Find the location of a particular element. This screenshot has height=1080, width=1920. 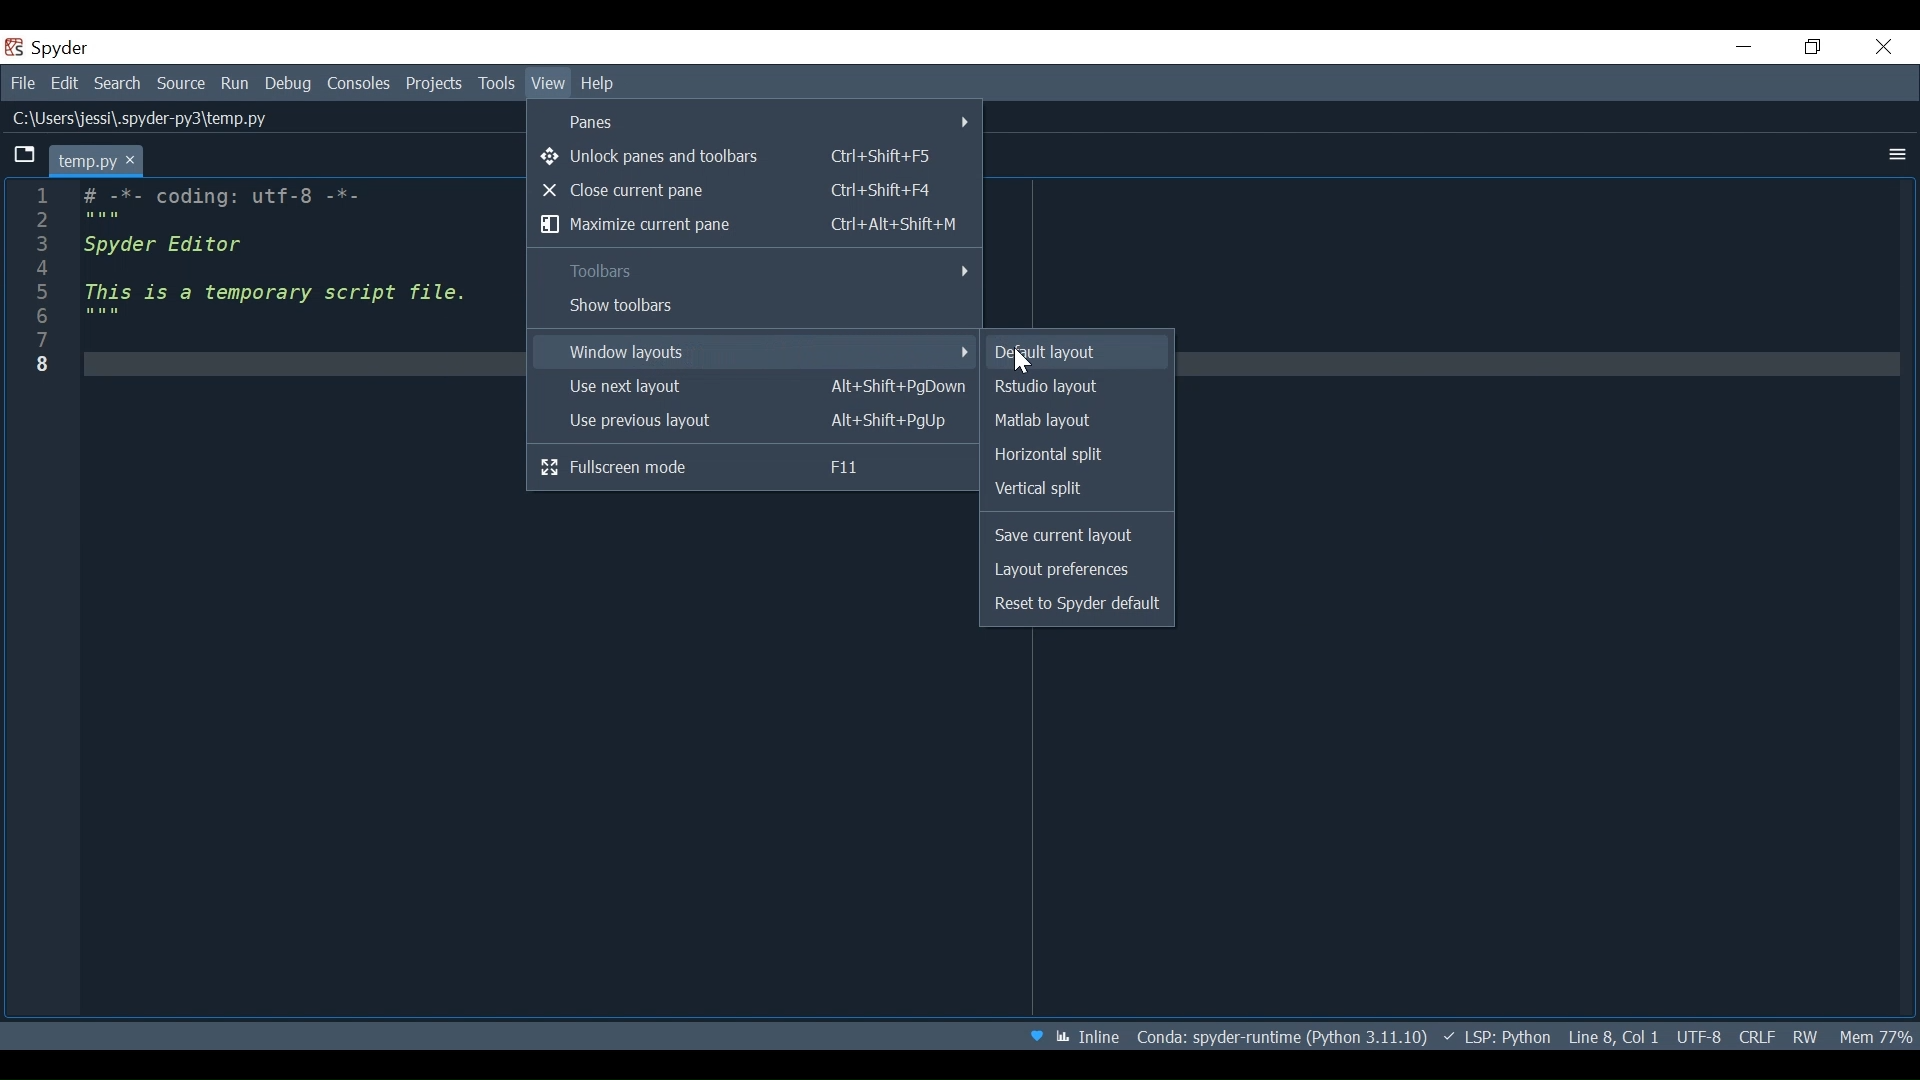

Tools is located at coordinates (496, 84).